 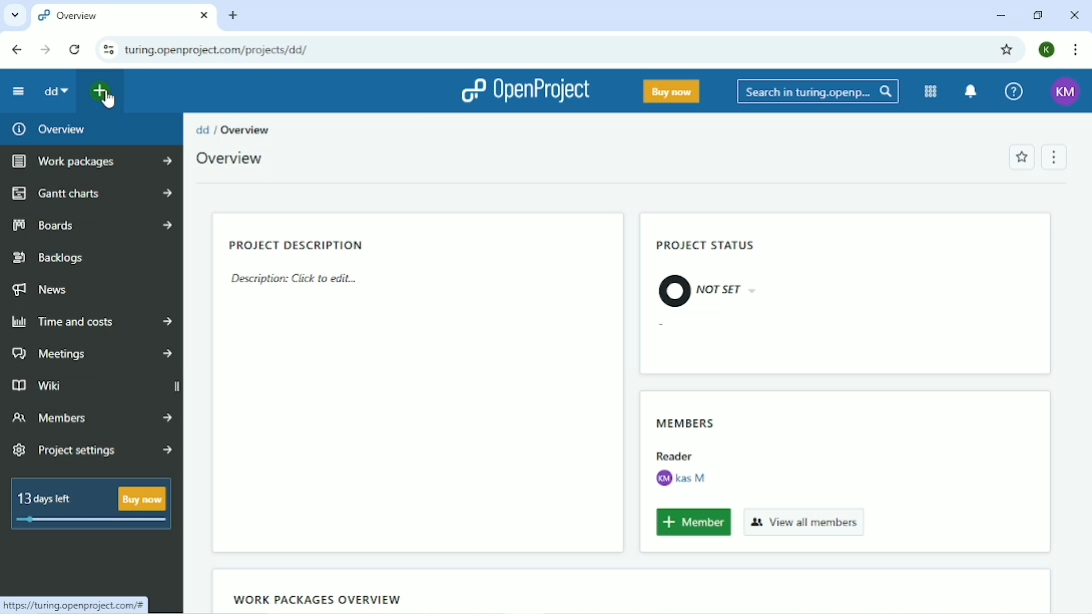 I want to click on Overview, so click(x=247, y=130).